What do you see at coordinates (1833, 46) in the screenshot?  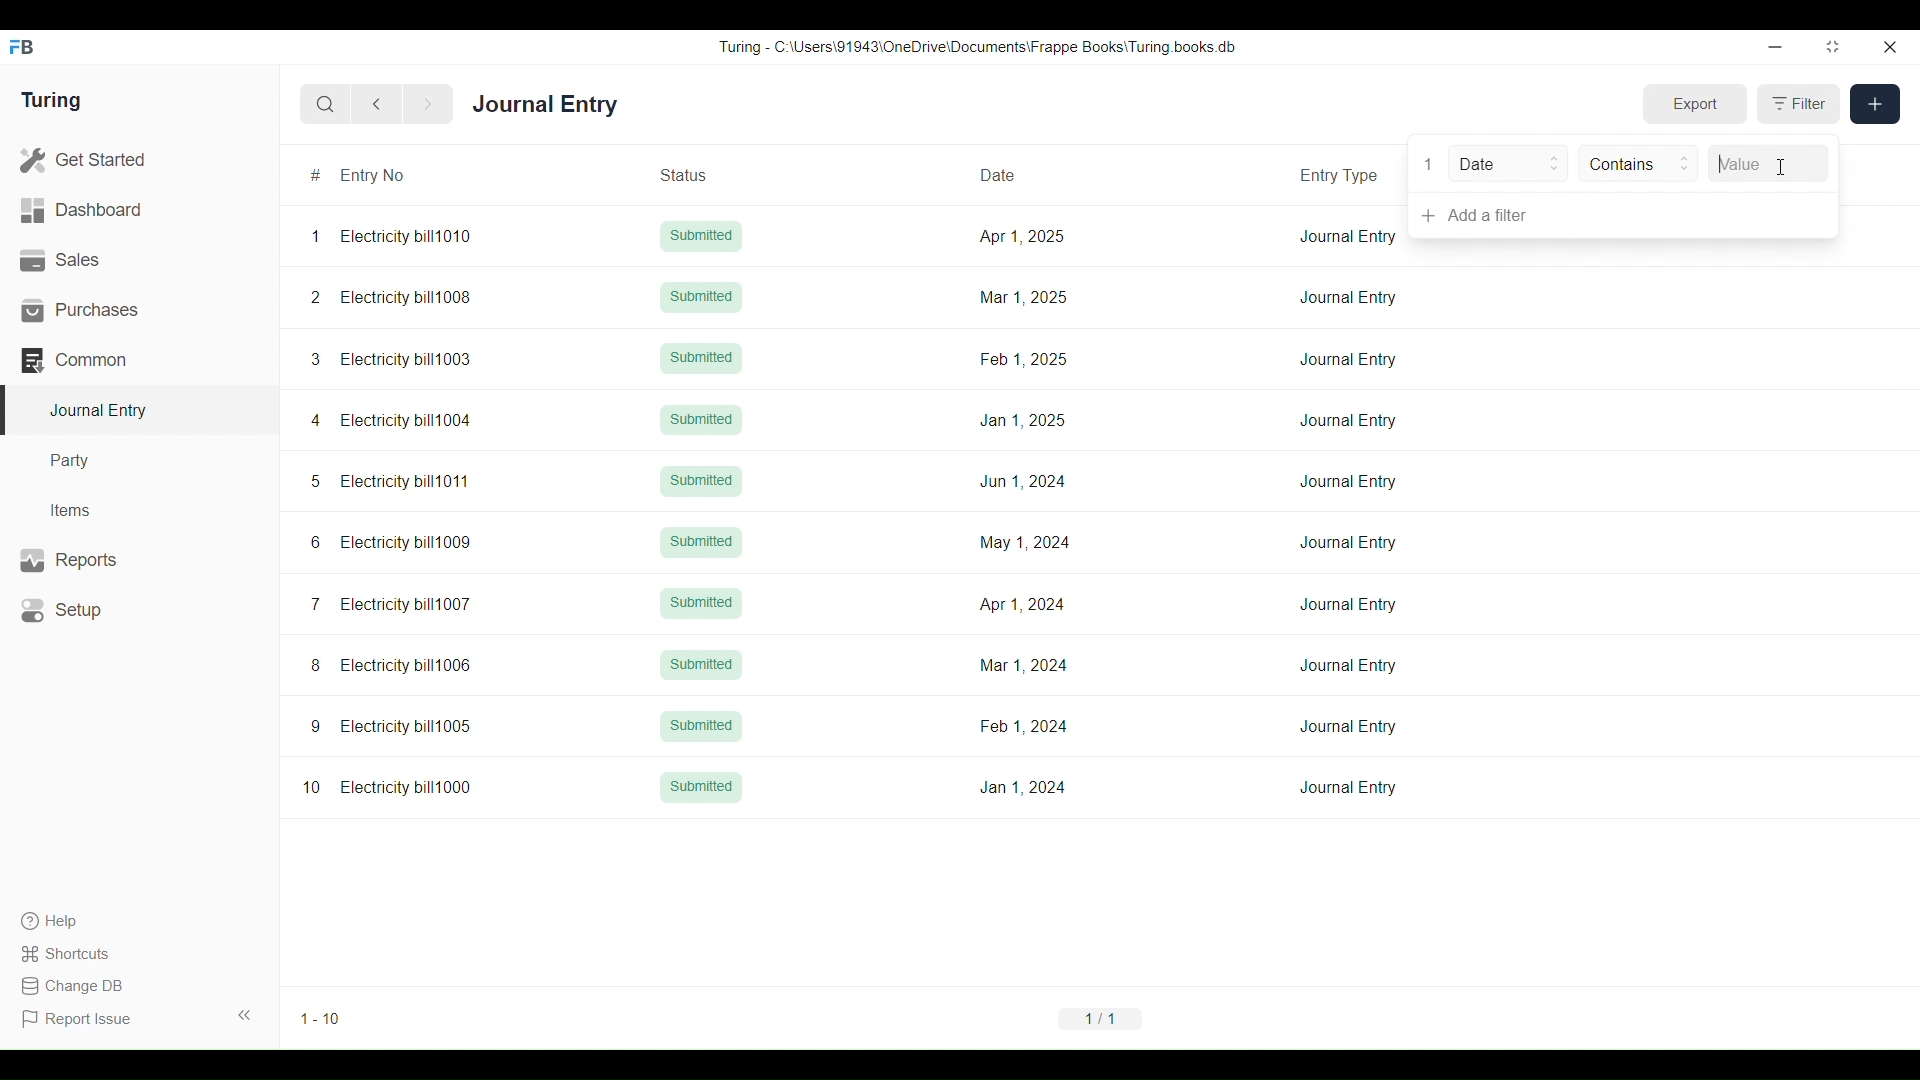 I see `Change dimension` at bounding box center [1833, 46].